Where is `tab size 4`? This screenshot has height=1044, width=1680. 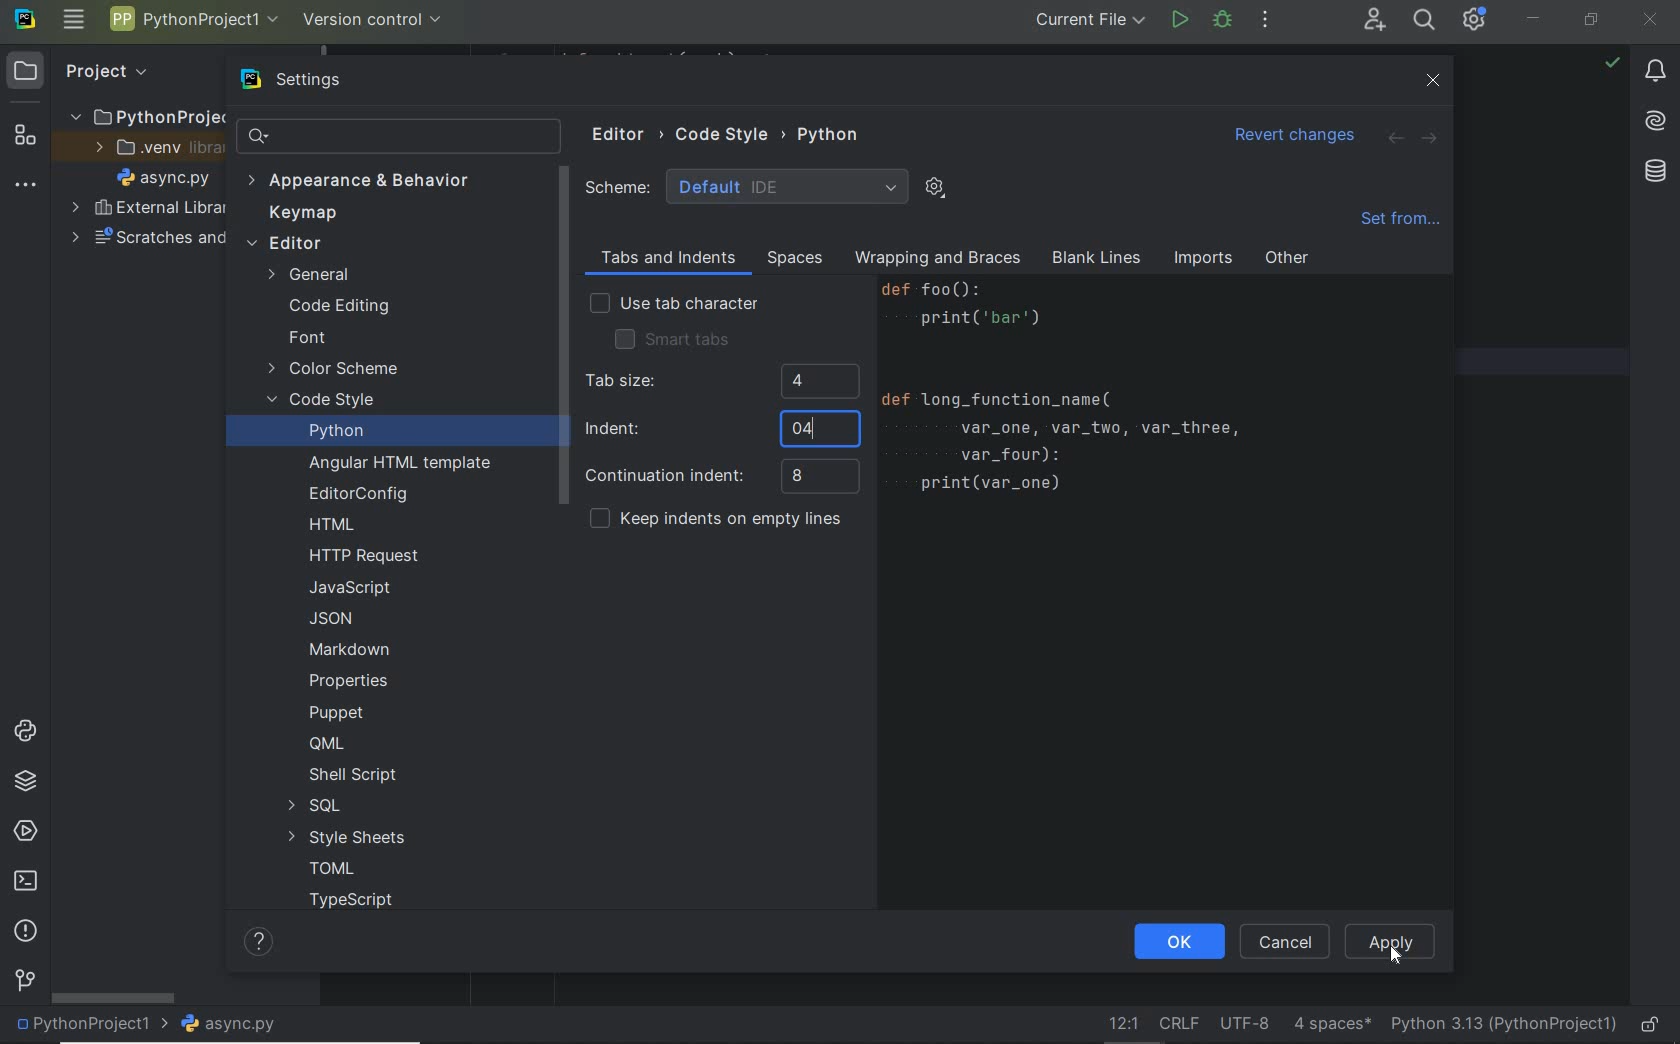 tab size 4 is located at coordinates (724, 383).